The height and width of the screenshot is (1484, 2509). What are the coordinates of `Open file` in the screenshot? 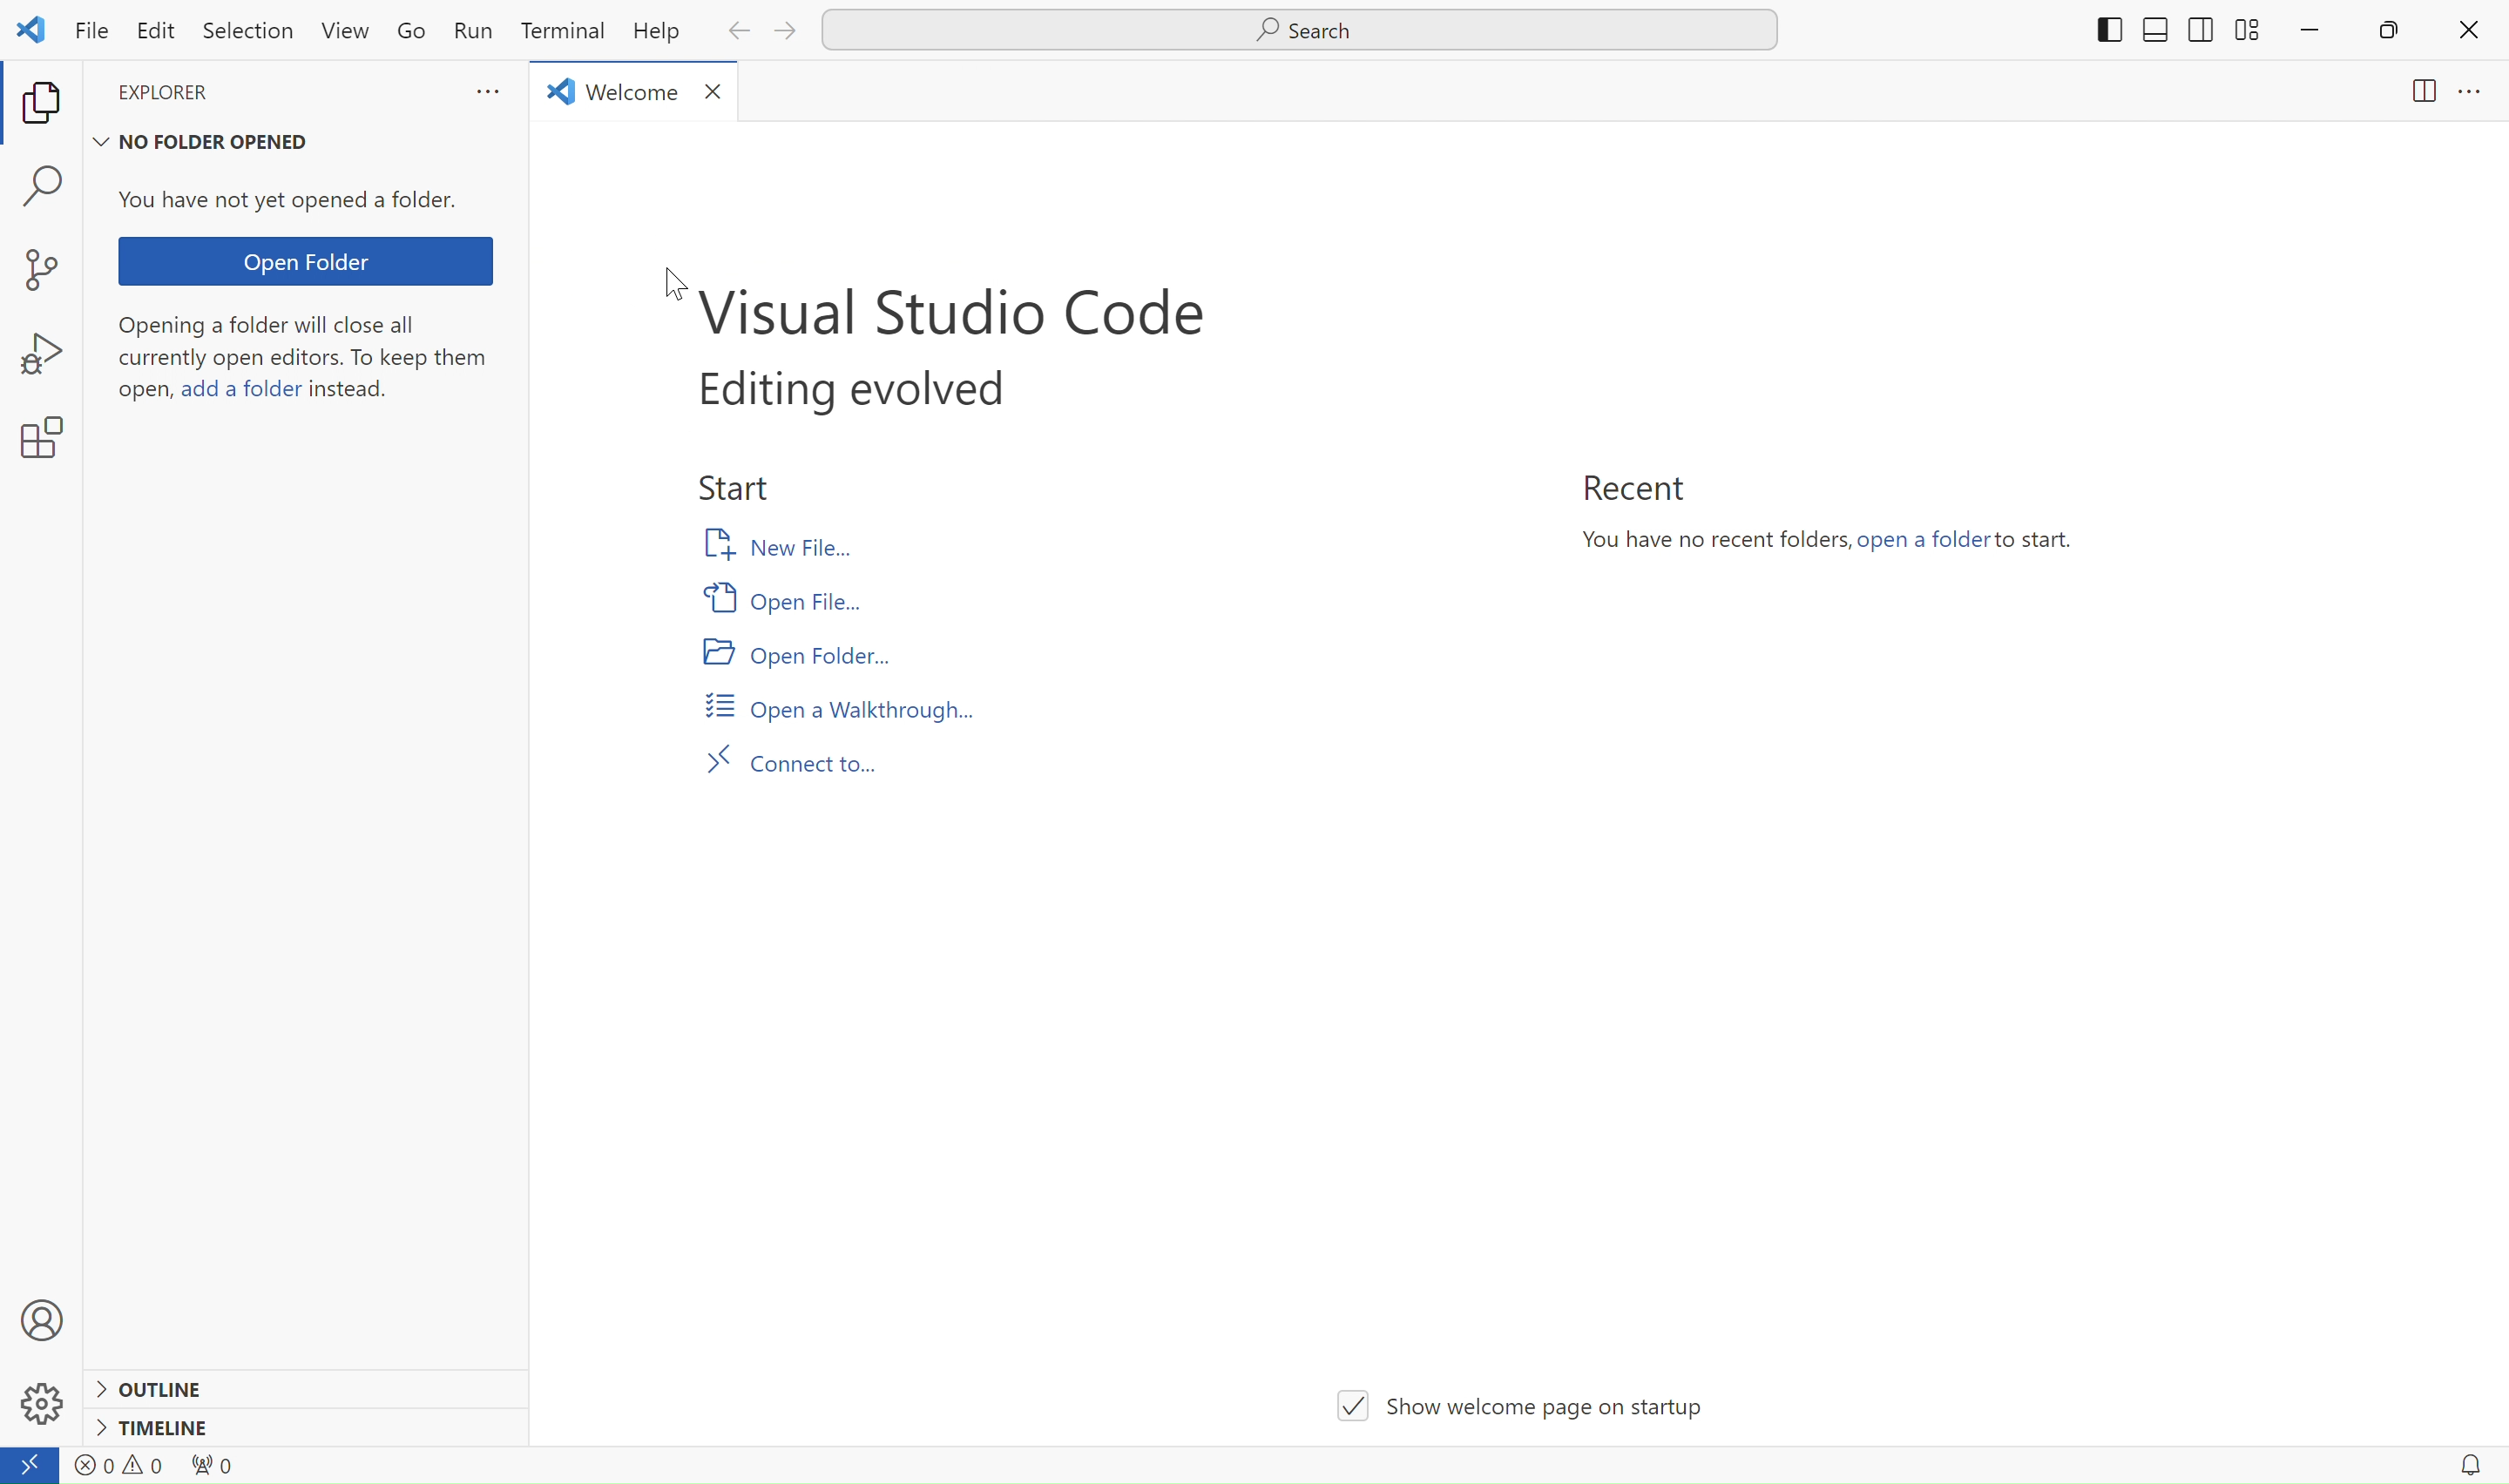 It's located at (771, 591).